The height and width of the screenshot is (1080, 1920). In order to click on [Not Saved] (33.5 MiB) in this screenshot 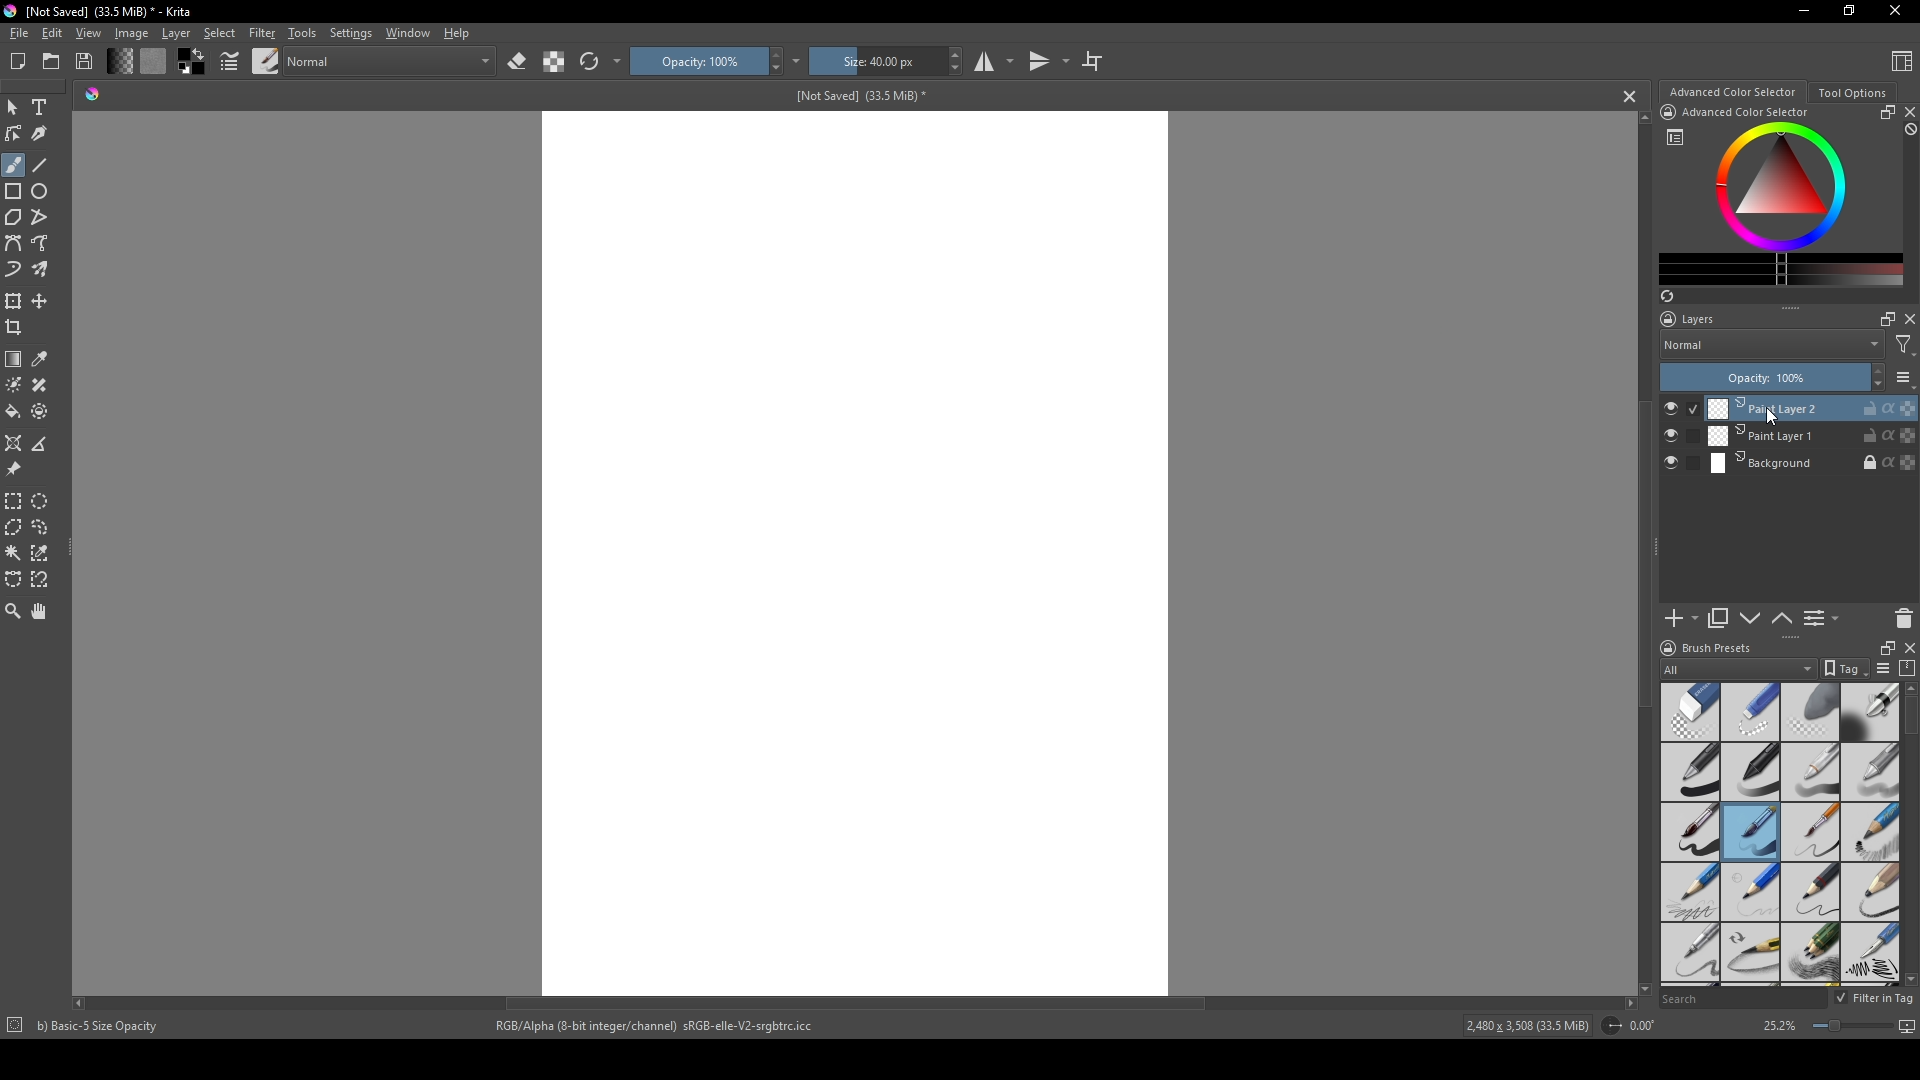, I will do `click(857, 96)`.